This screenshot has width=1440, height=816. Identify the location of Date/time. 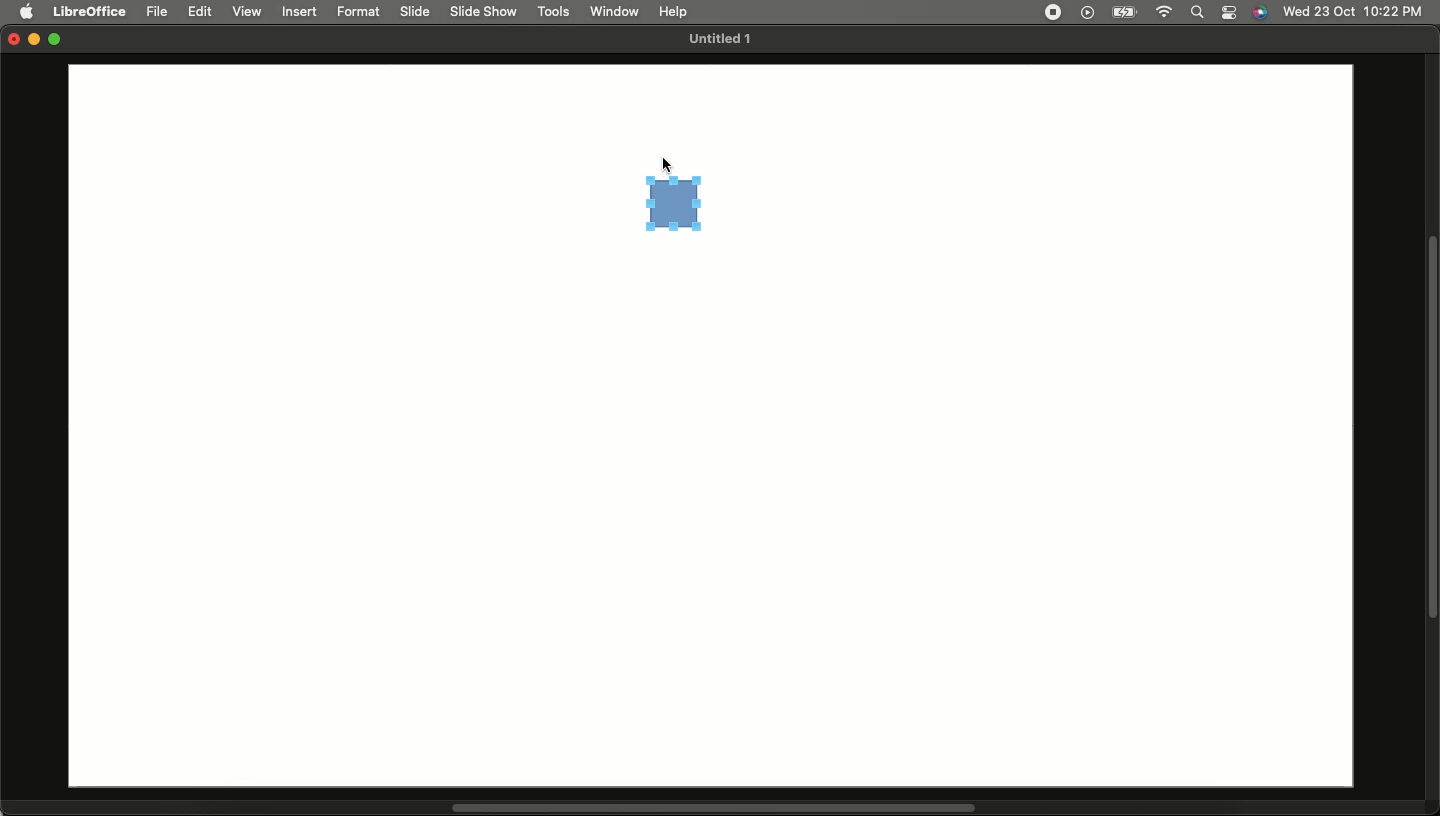
(1353, 11).